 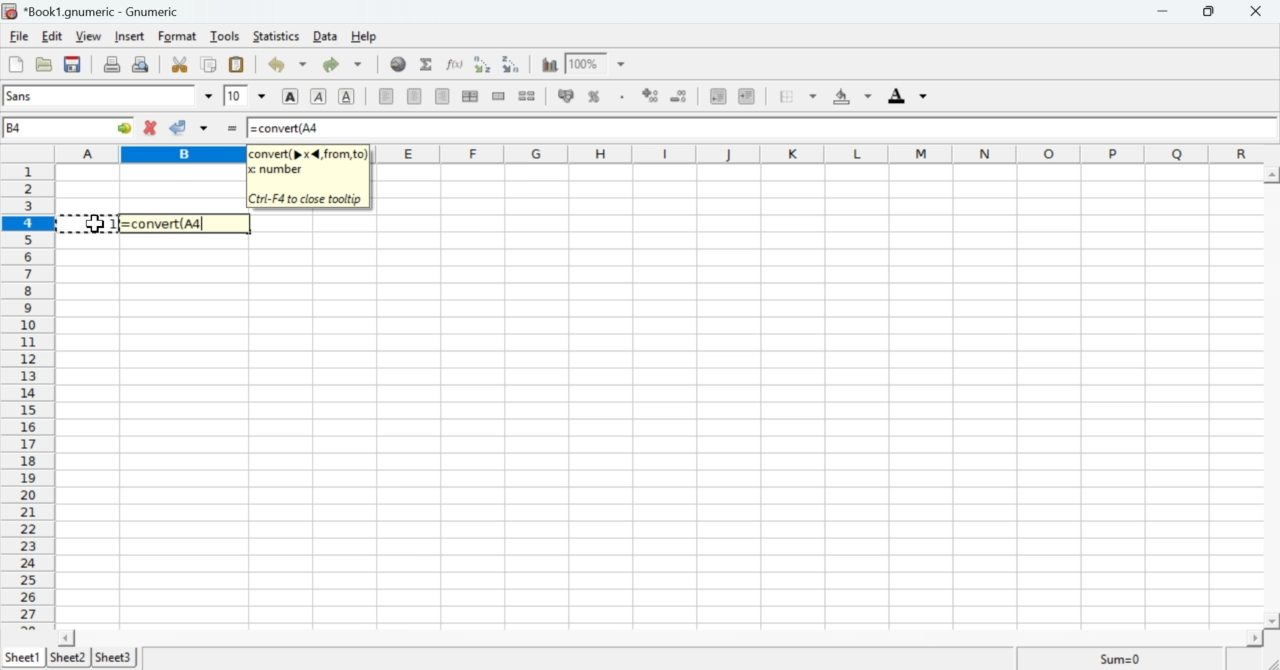 I want to click on Insert Hyperlink, so click(x=398, y=64).